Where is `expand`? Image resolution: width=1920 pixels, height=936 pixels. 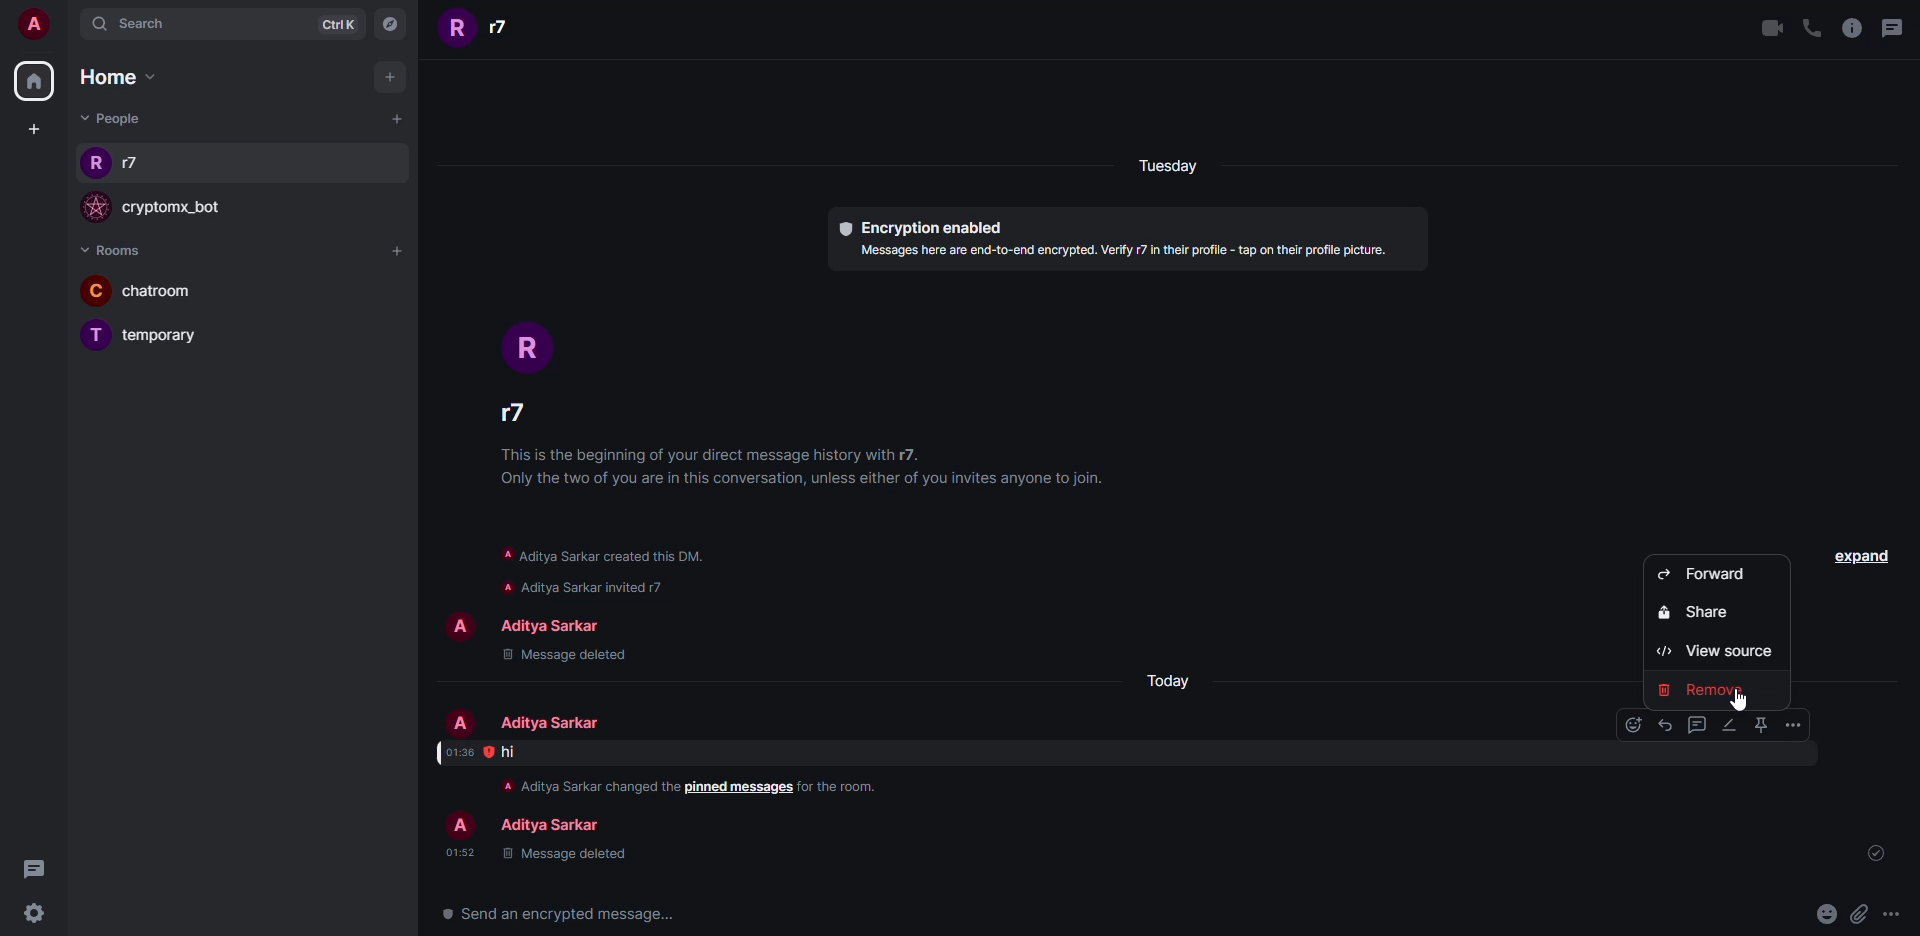
expand is located at coordinates (1859, 555).